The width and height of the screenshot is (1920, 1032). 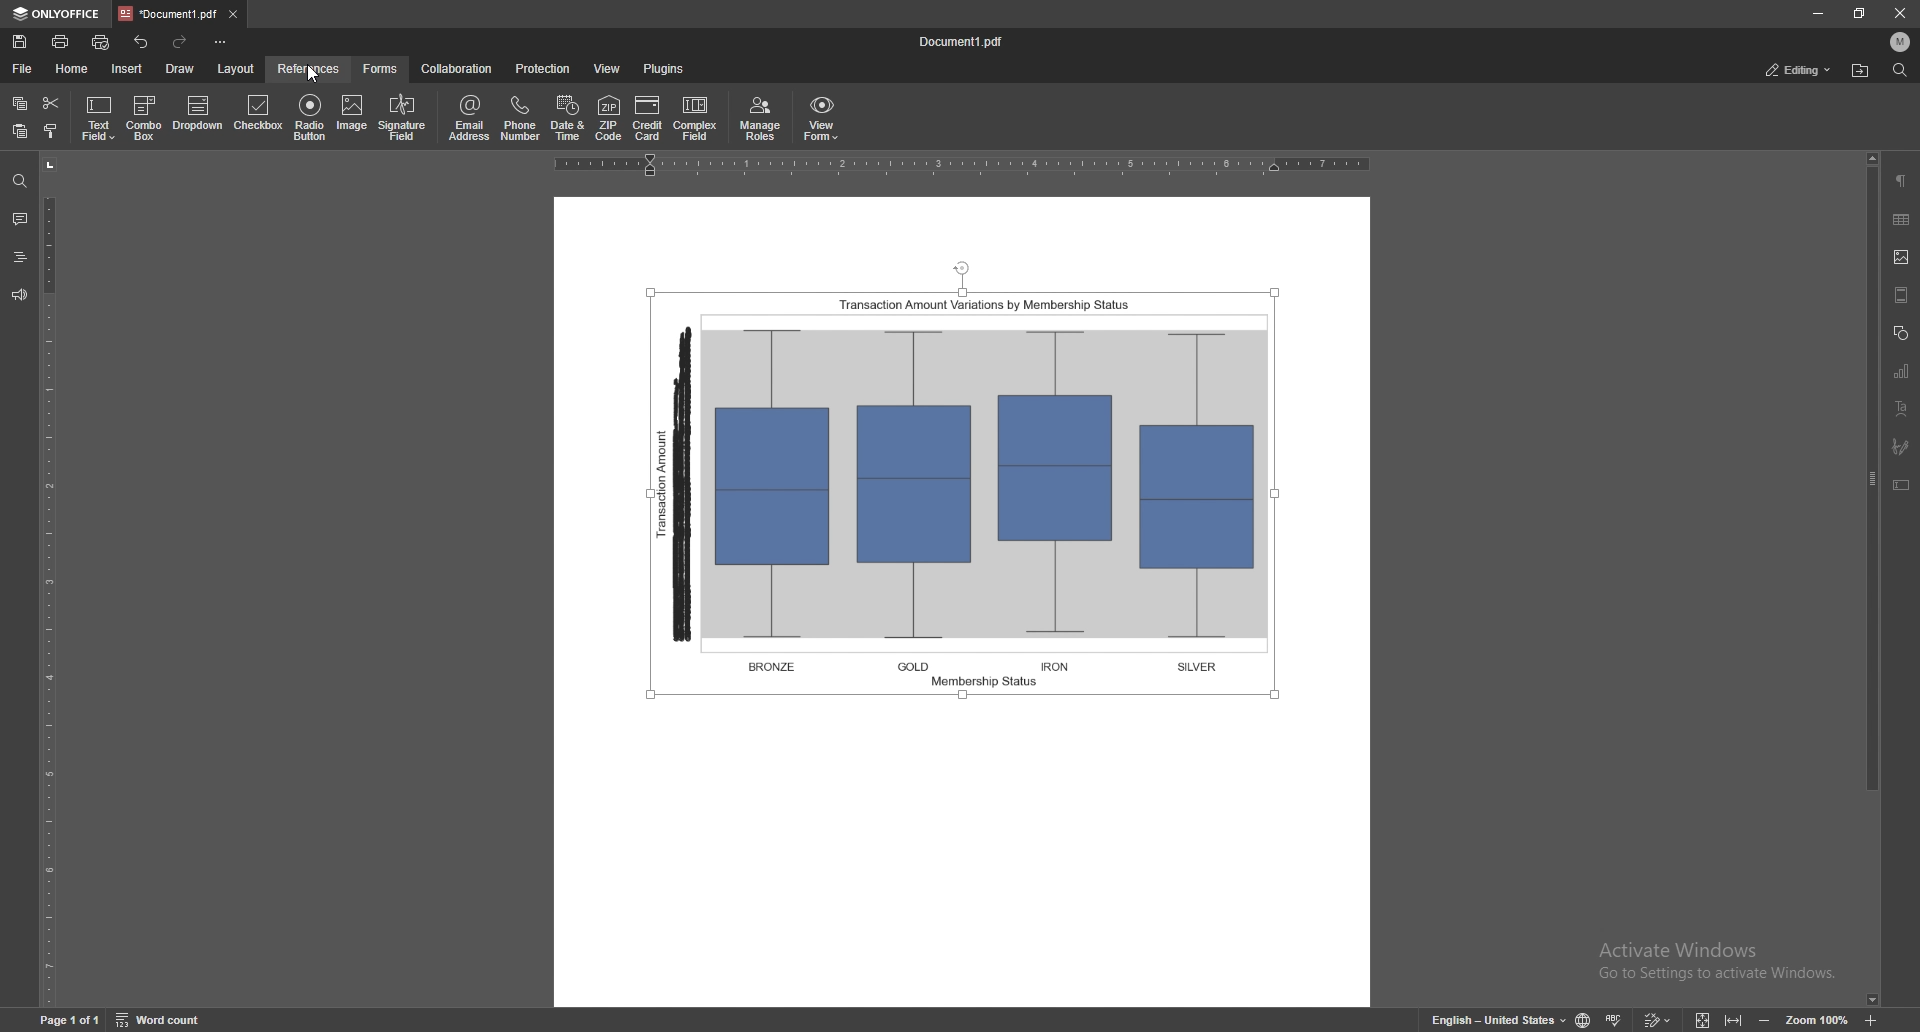 I want to click on file, so click(x=24, y=69).